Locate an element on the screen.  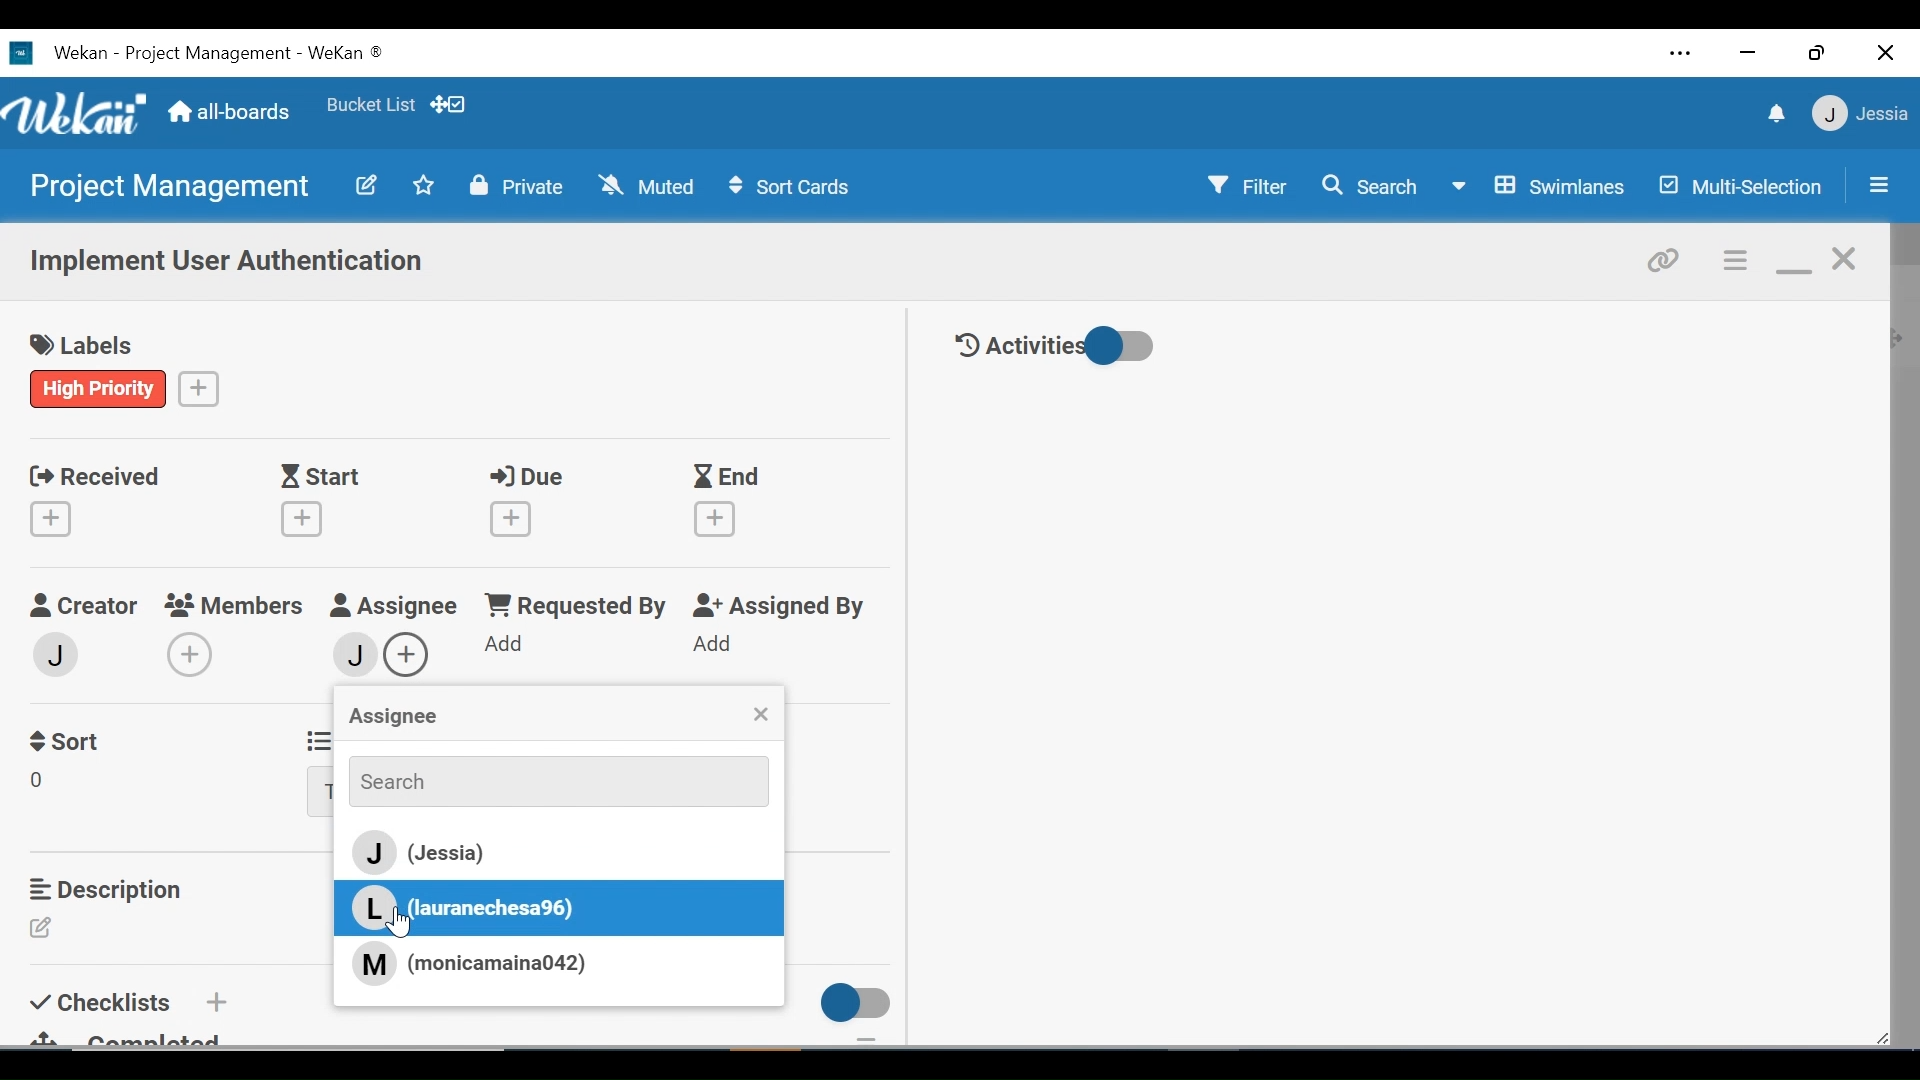
minimize is located at coordinates (1793, 262).